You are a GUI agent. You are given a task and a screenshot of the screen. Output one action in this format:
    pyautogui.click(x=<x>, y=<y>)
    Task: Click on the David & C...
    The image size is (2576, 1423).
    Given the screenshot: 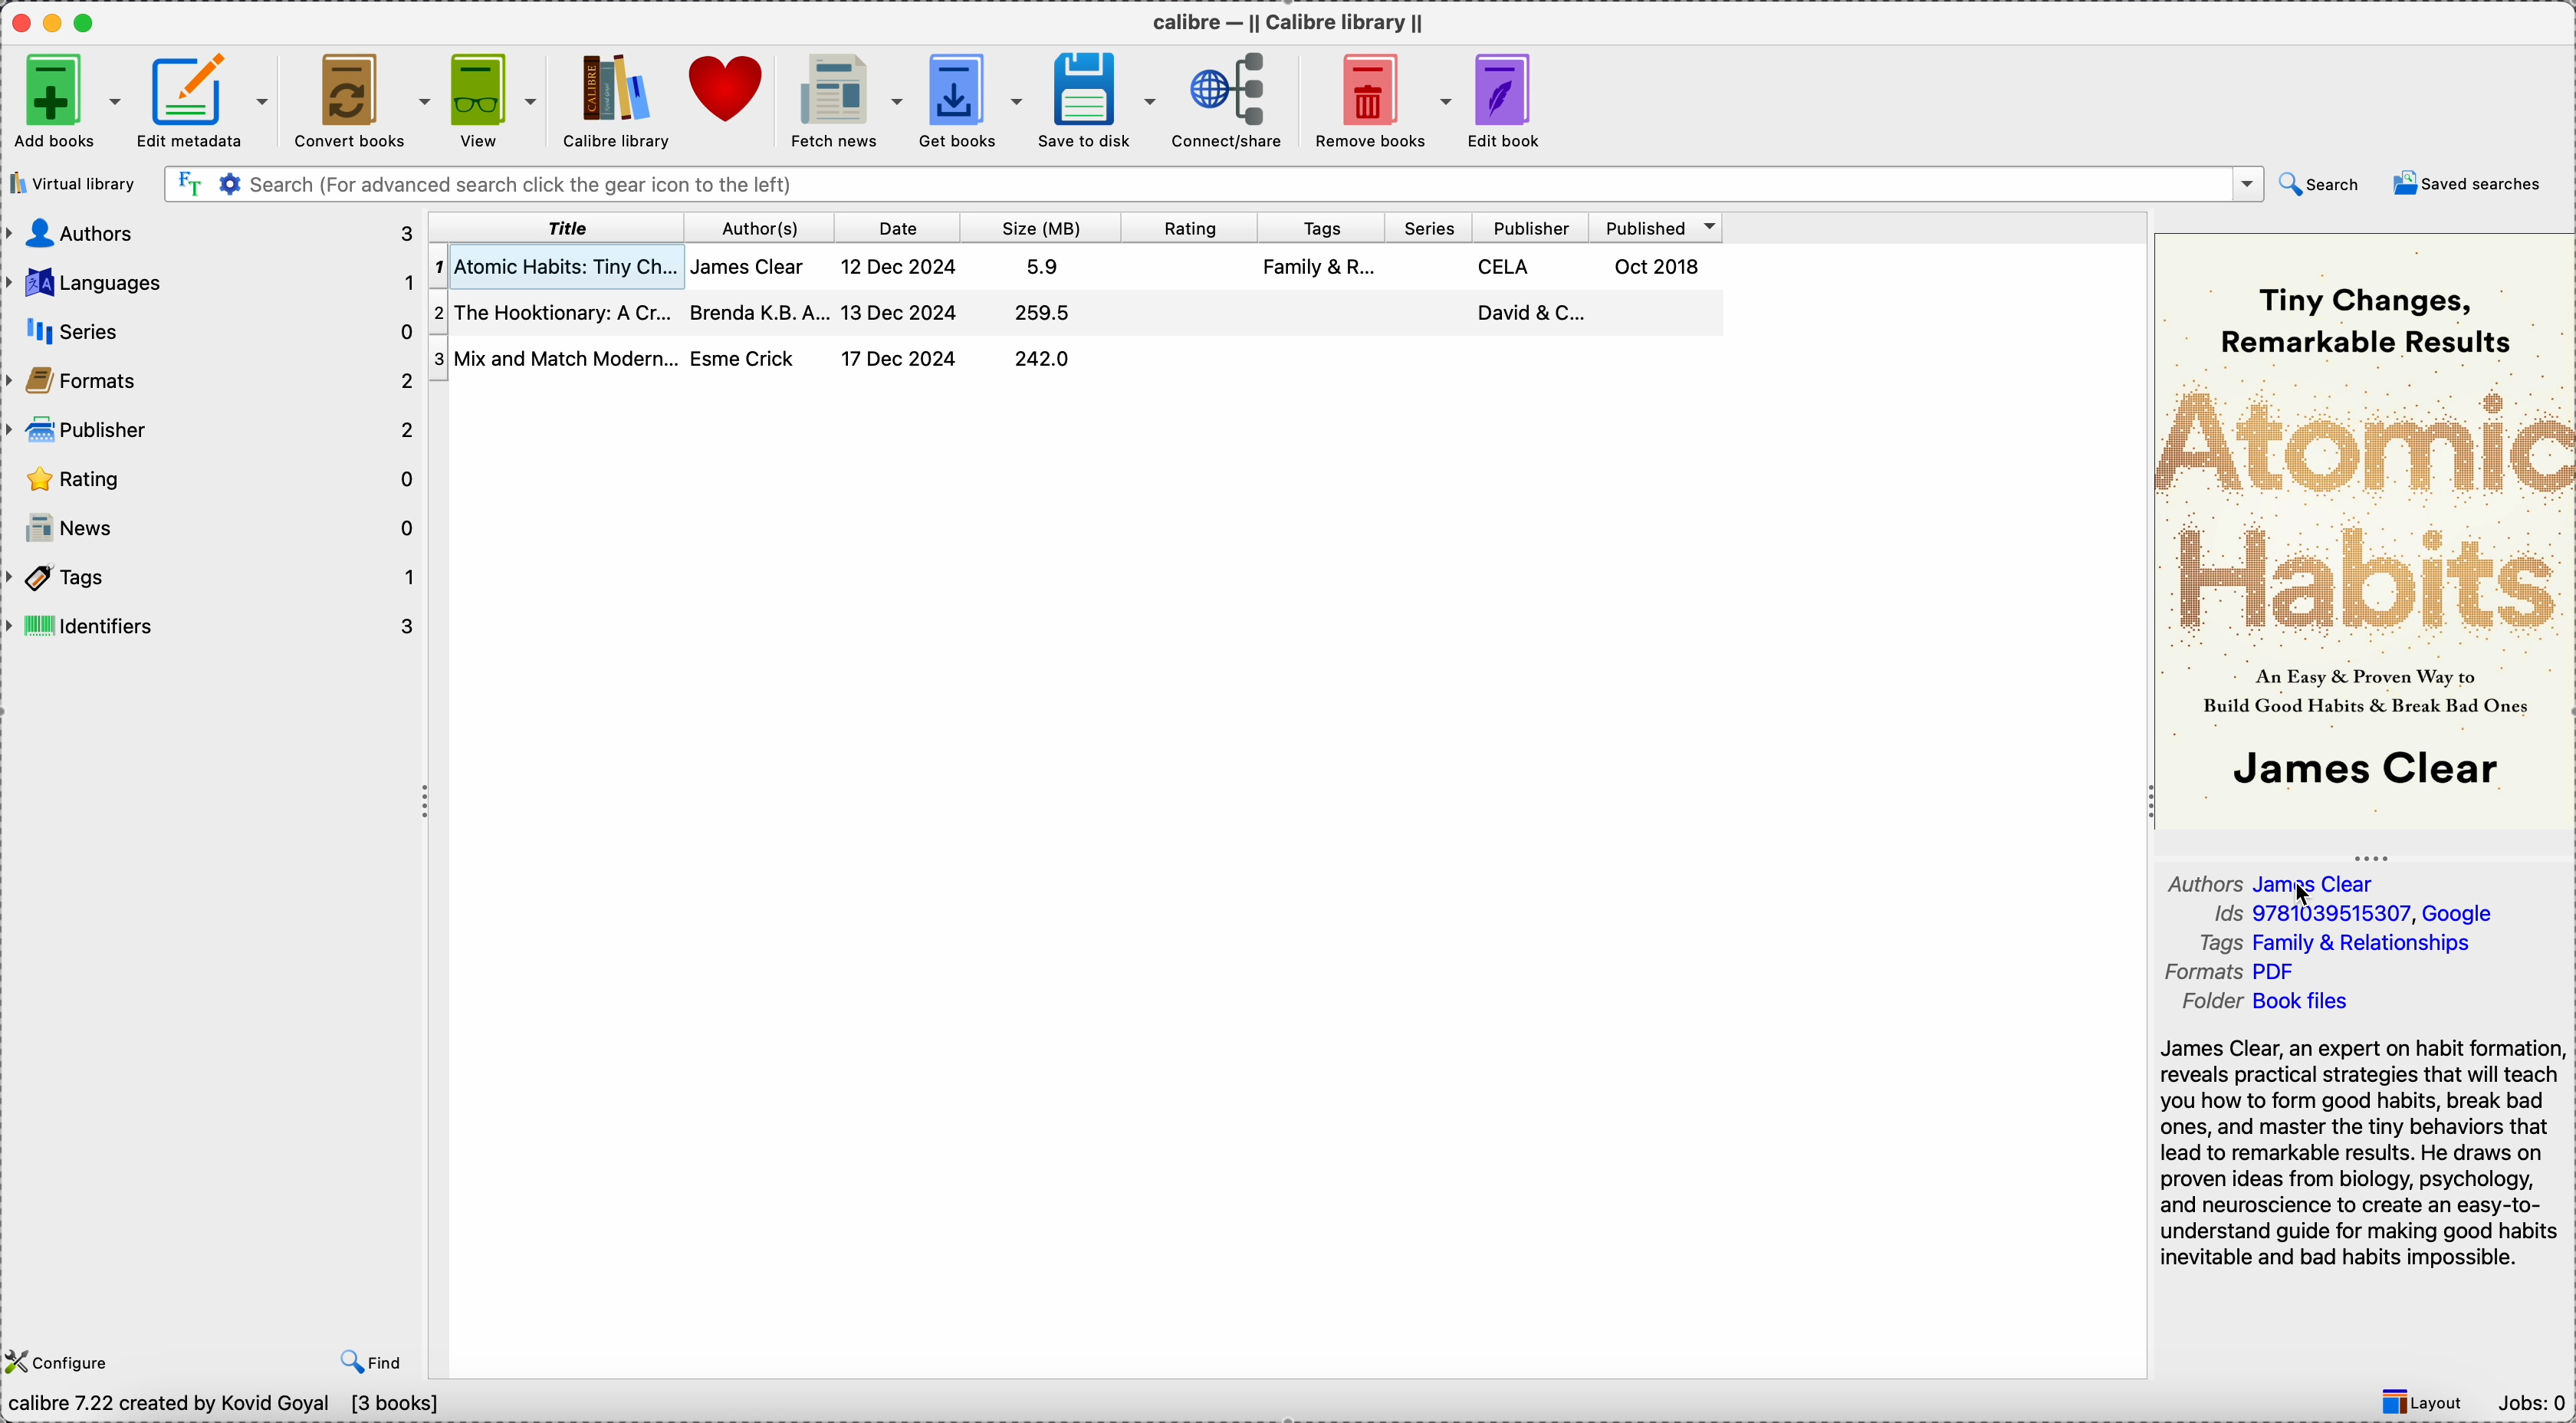 What is the action you would take?
    pyautogui.click(x=1534, y=315)
    